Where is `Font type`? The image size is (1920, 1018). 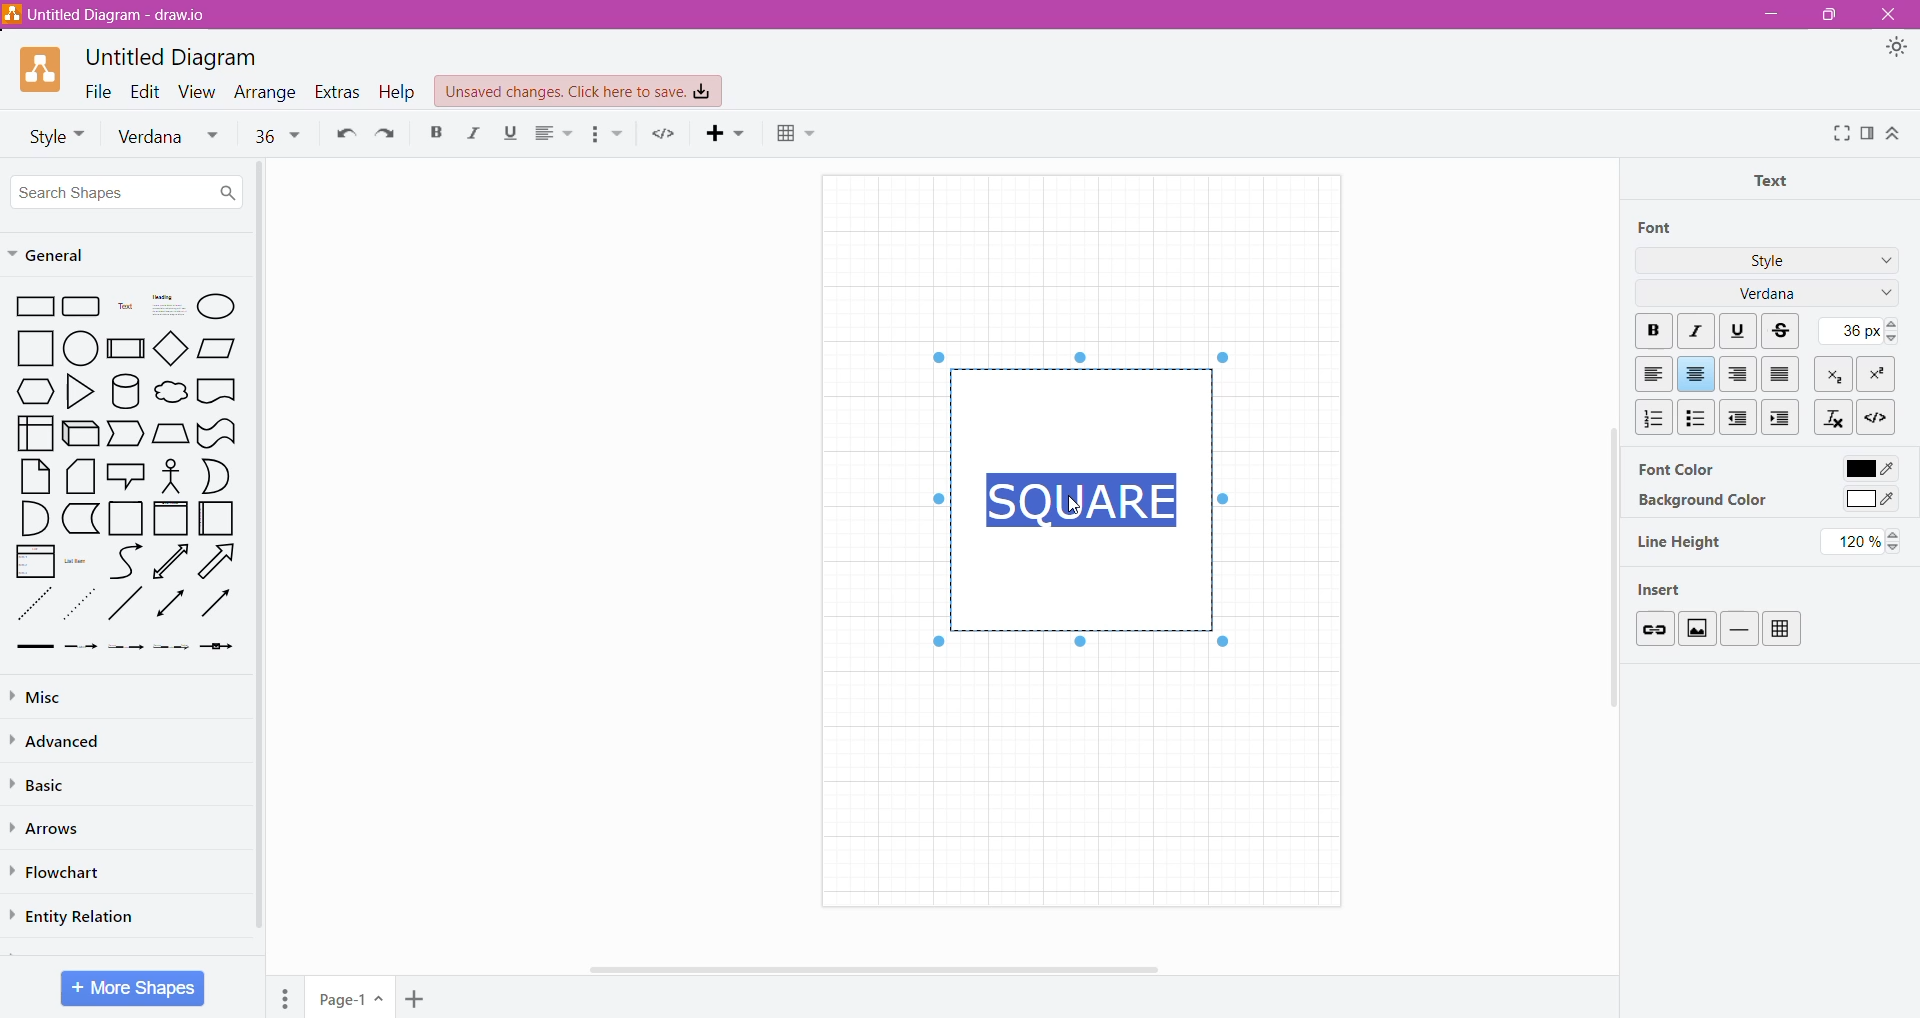
Font type is located at coordinates (173, 137).